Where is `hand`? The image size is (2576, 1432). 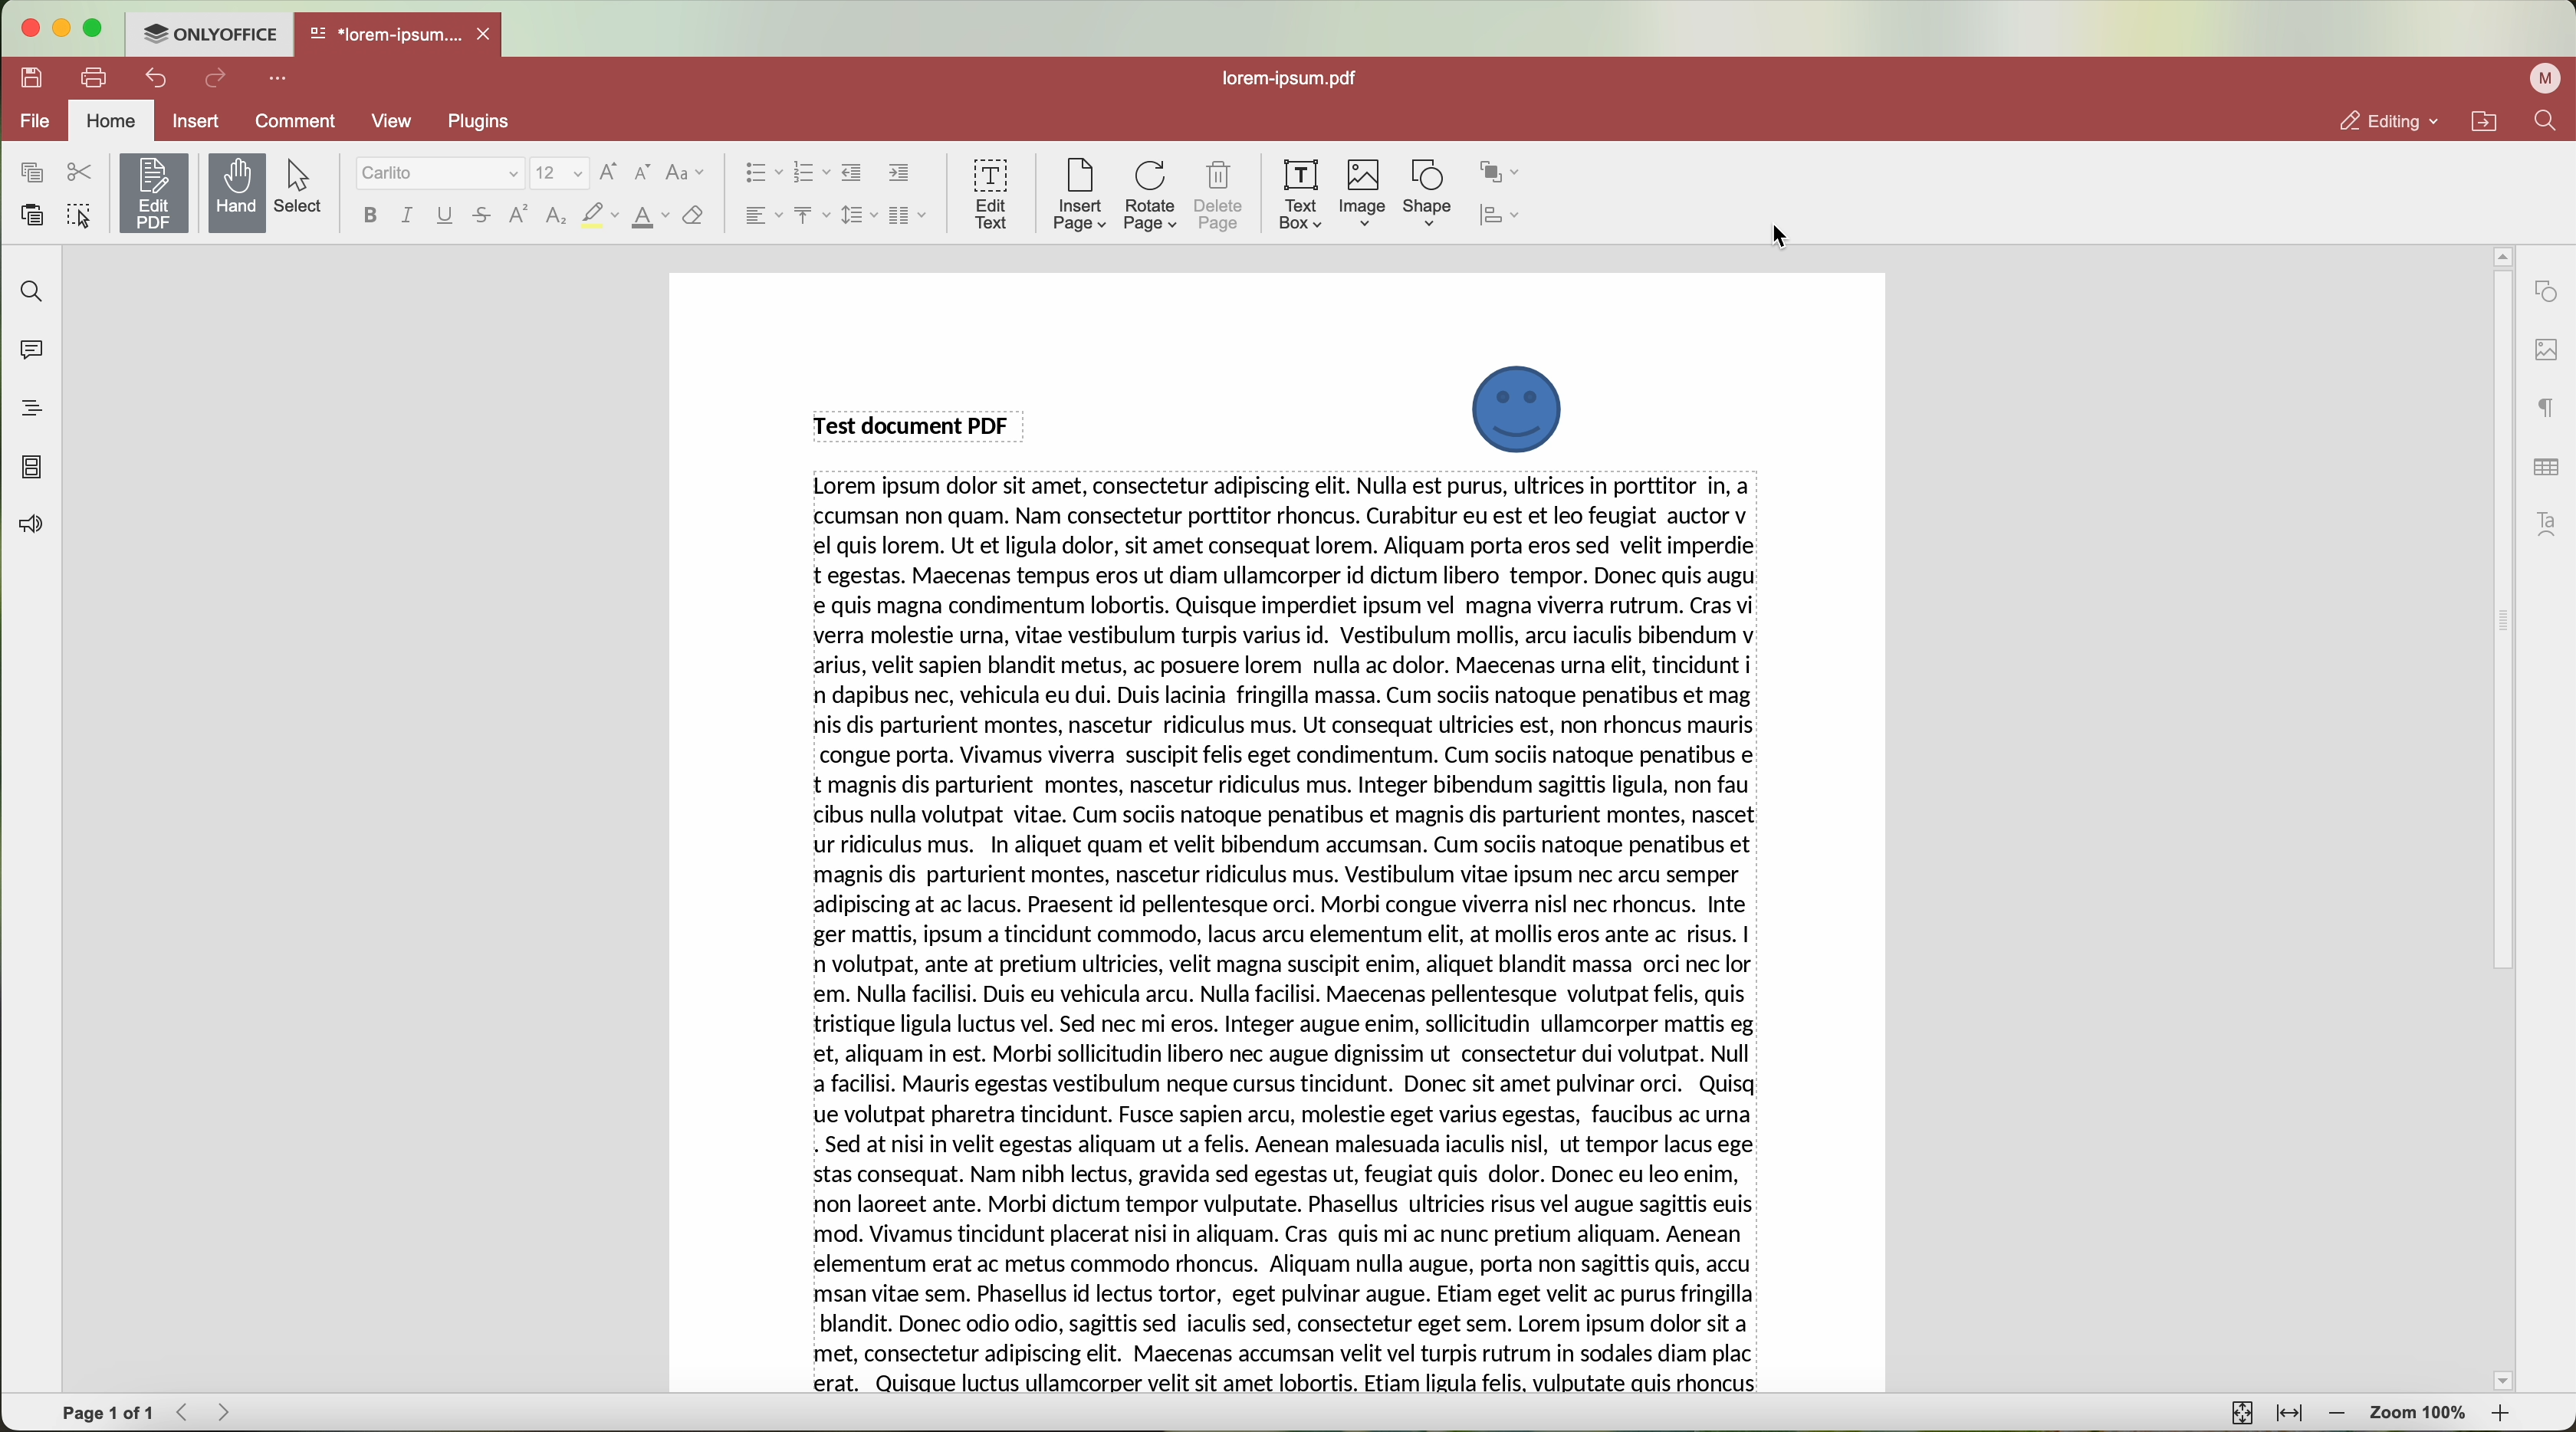 hand is located at coordinates (237, 192).